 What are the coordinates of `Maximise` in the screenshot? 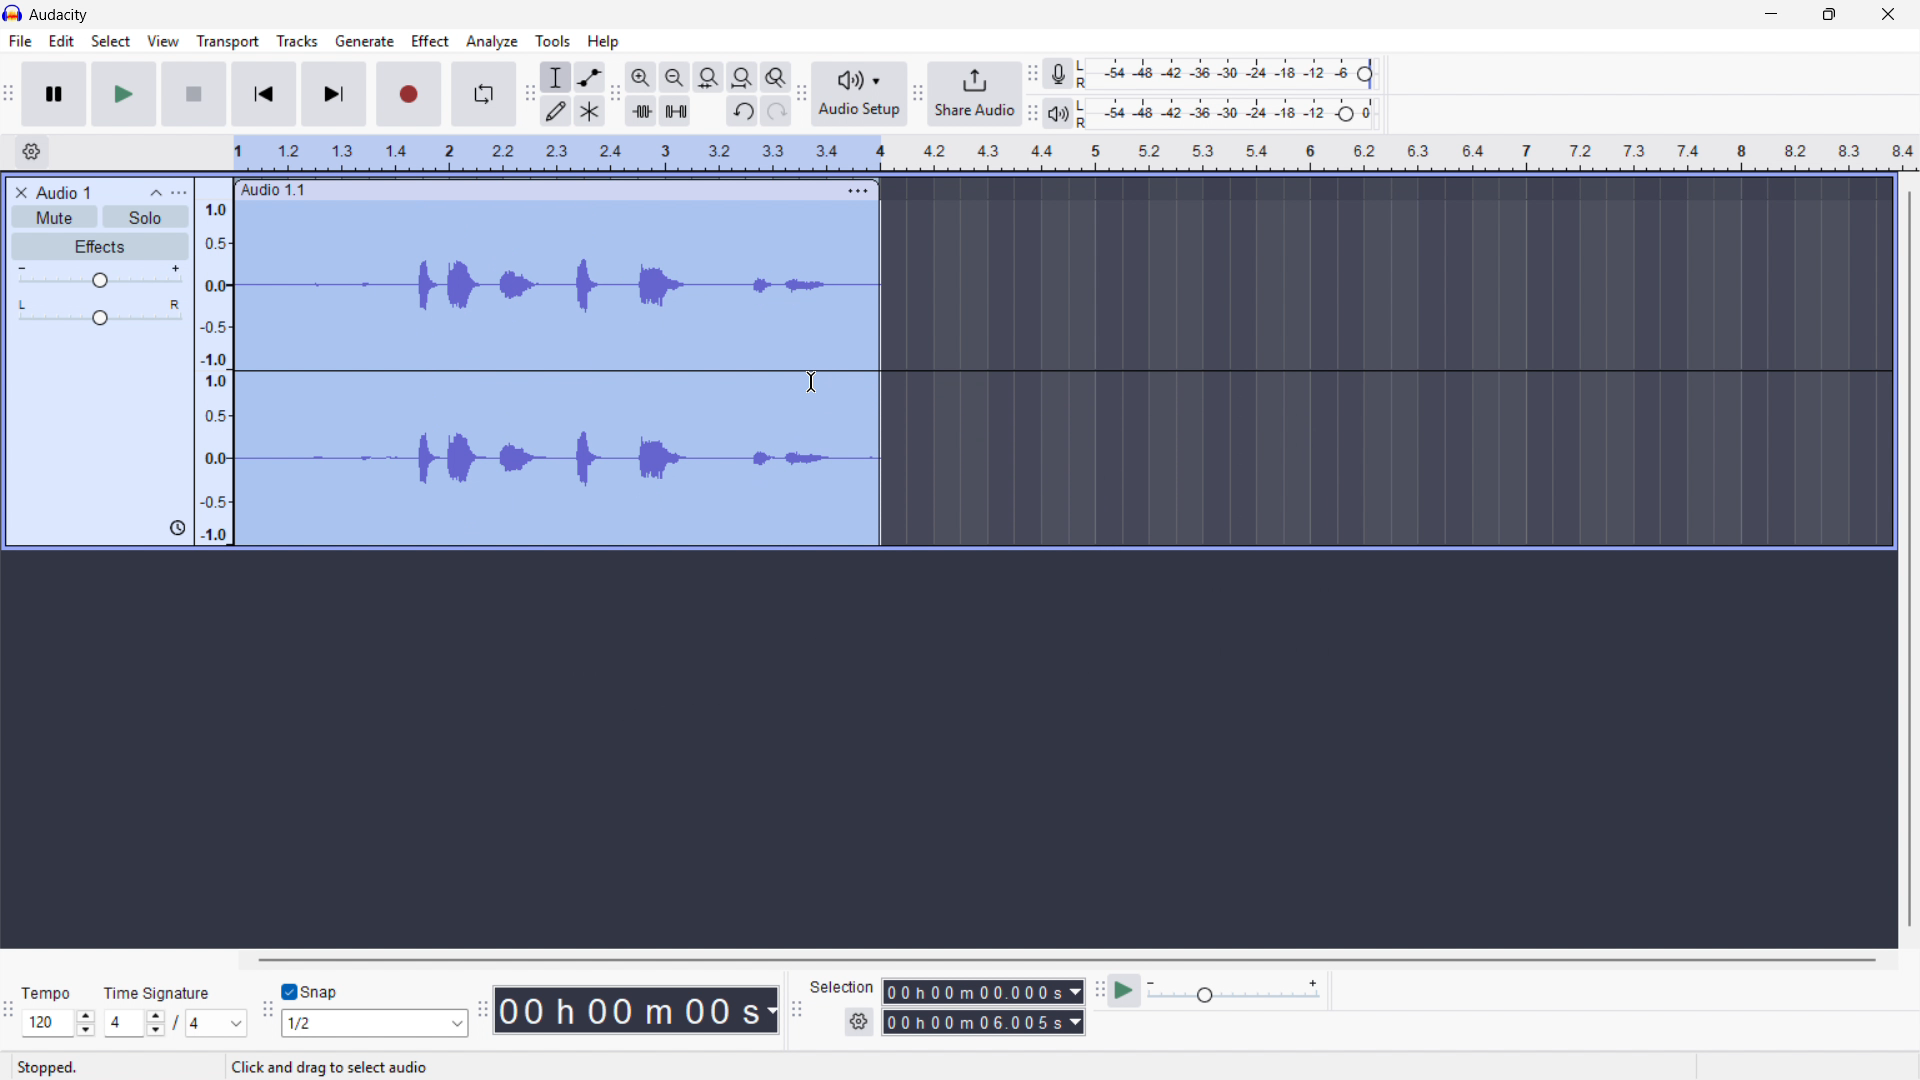 It's located at (1832, 15).